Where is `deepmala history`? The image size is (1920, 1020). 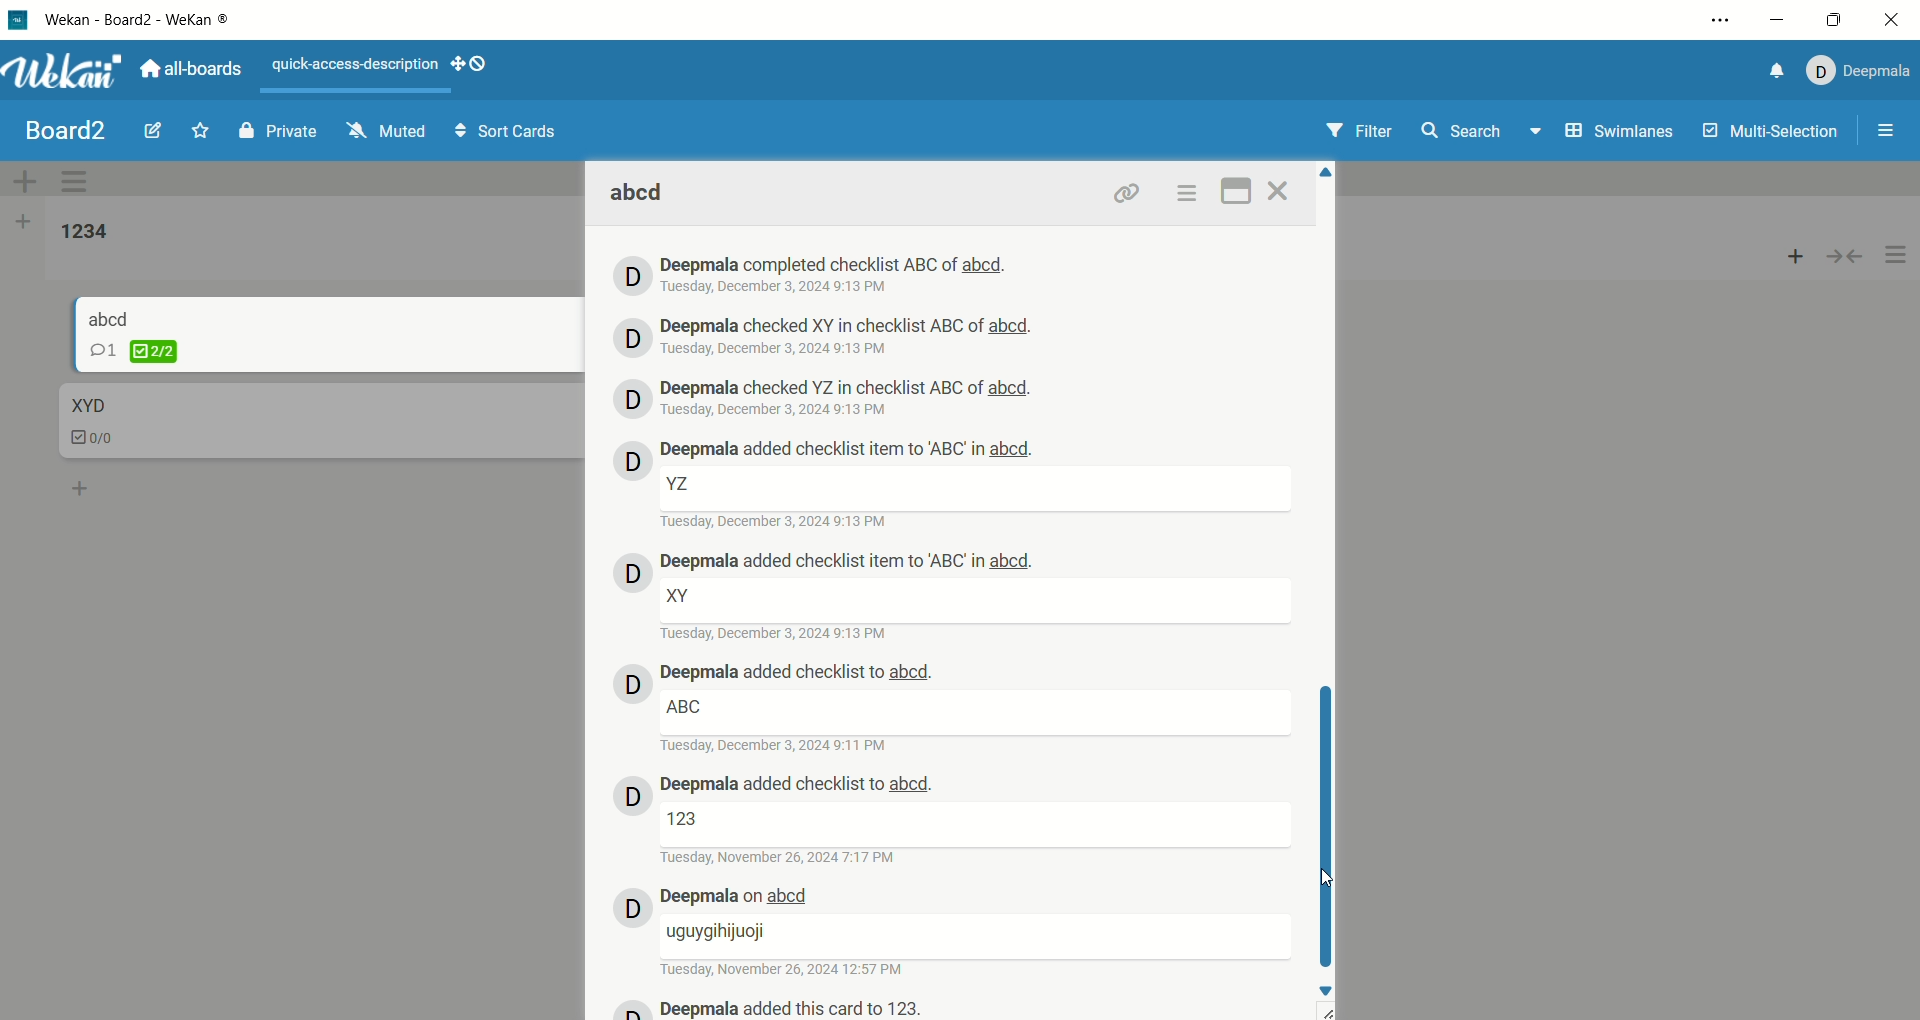
deepmala history is located at coordinates (833, 264).